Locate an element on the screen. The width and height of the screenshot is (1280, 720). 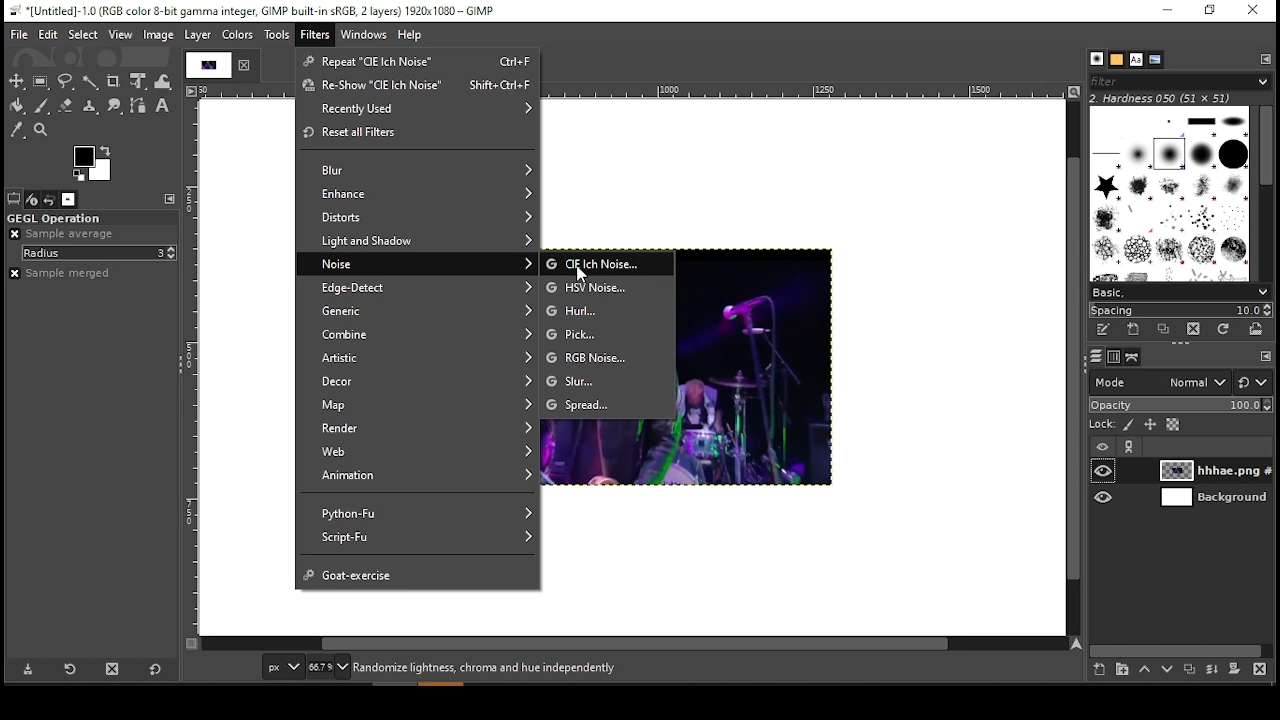
select brush preset is located at coordinates (1183, 293).